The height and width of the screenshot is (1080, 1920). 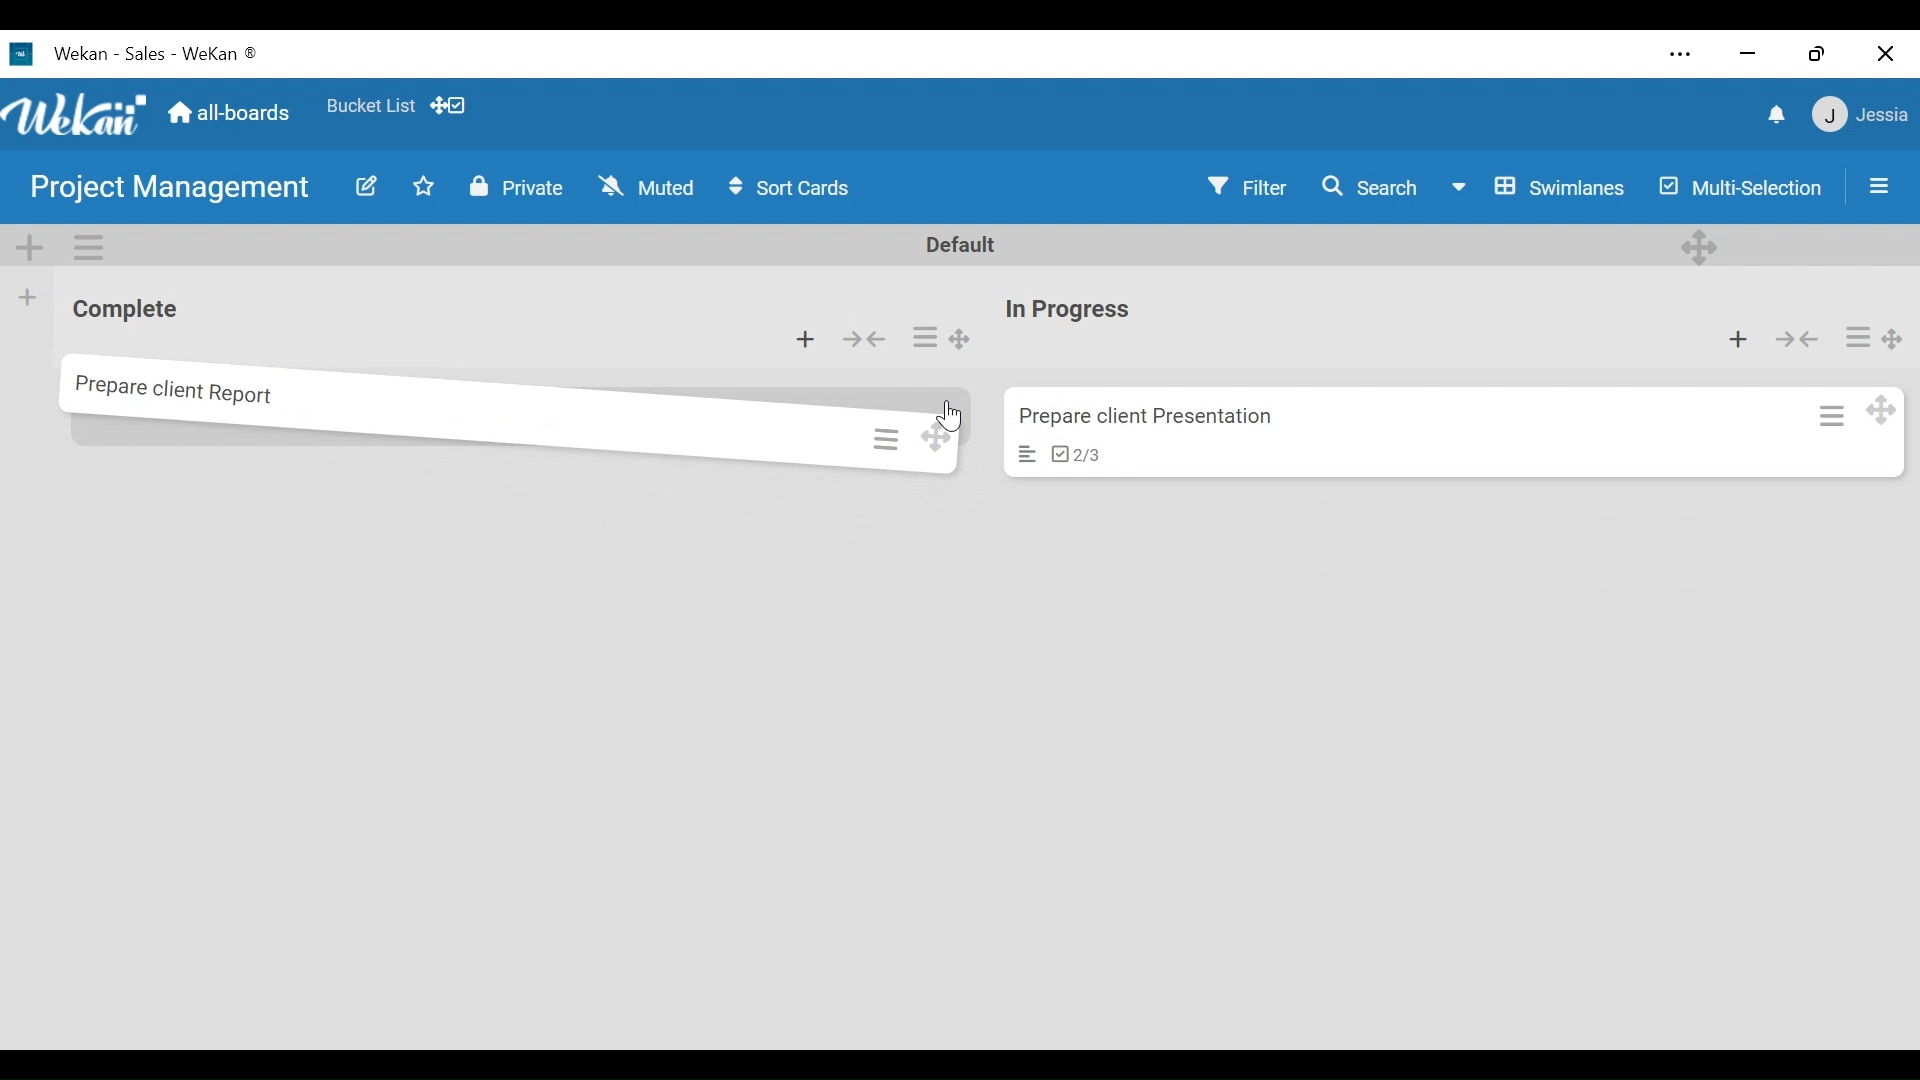 I want to click on Desktop drag handles, so click(x=1879, y=419).